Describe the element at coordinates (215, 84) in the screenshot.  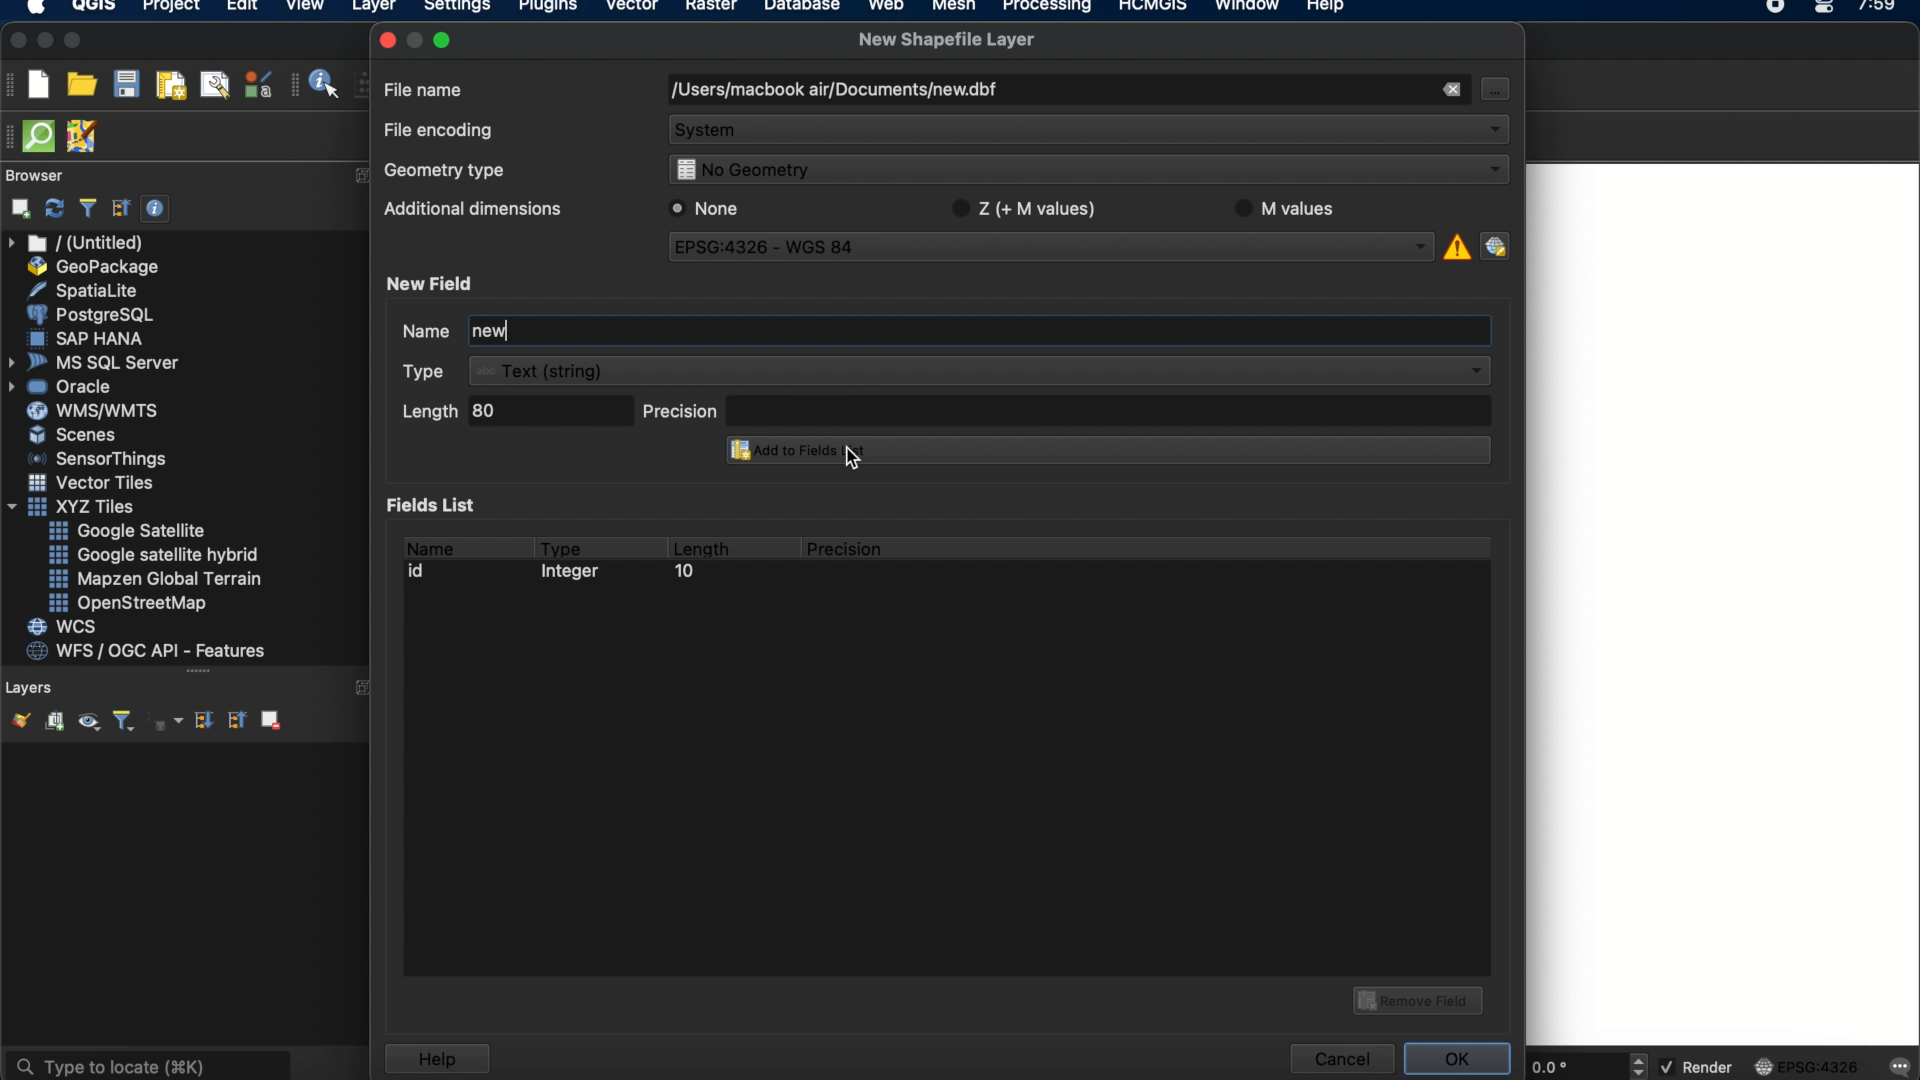
I see `show layout` at that location.